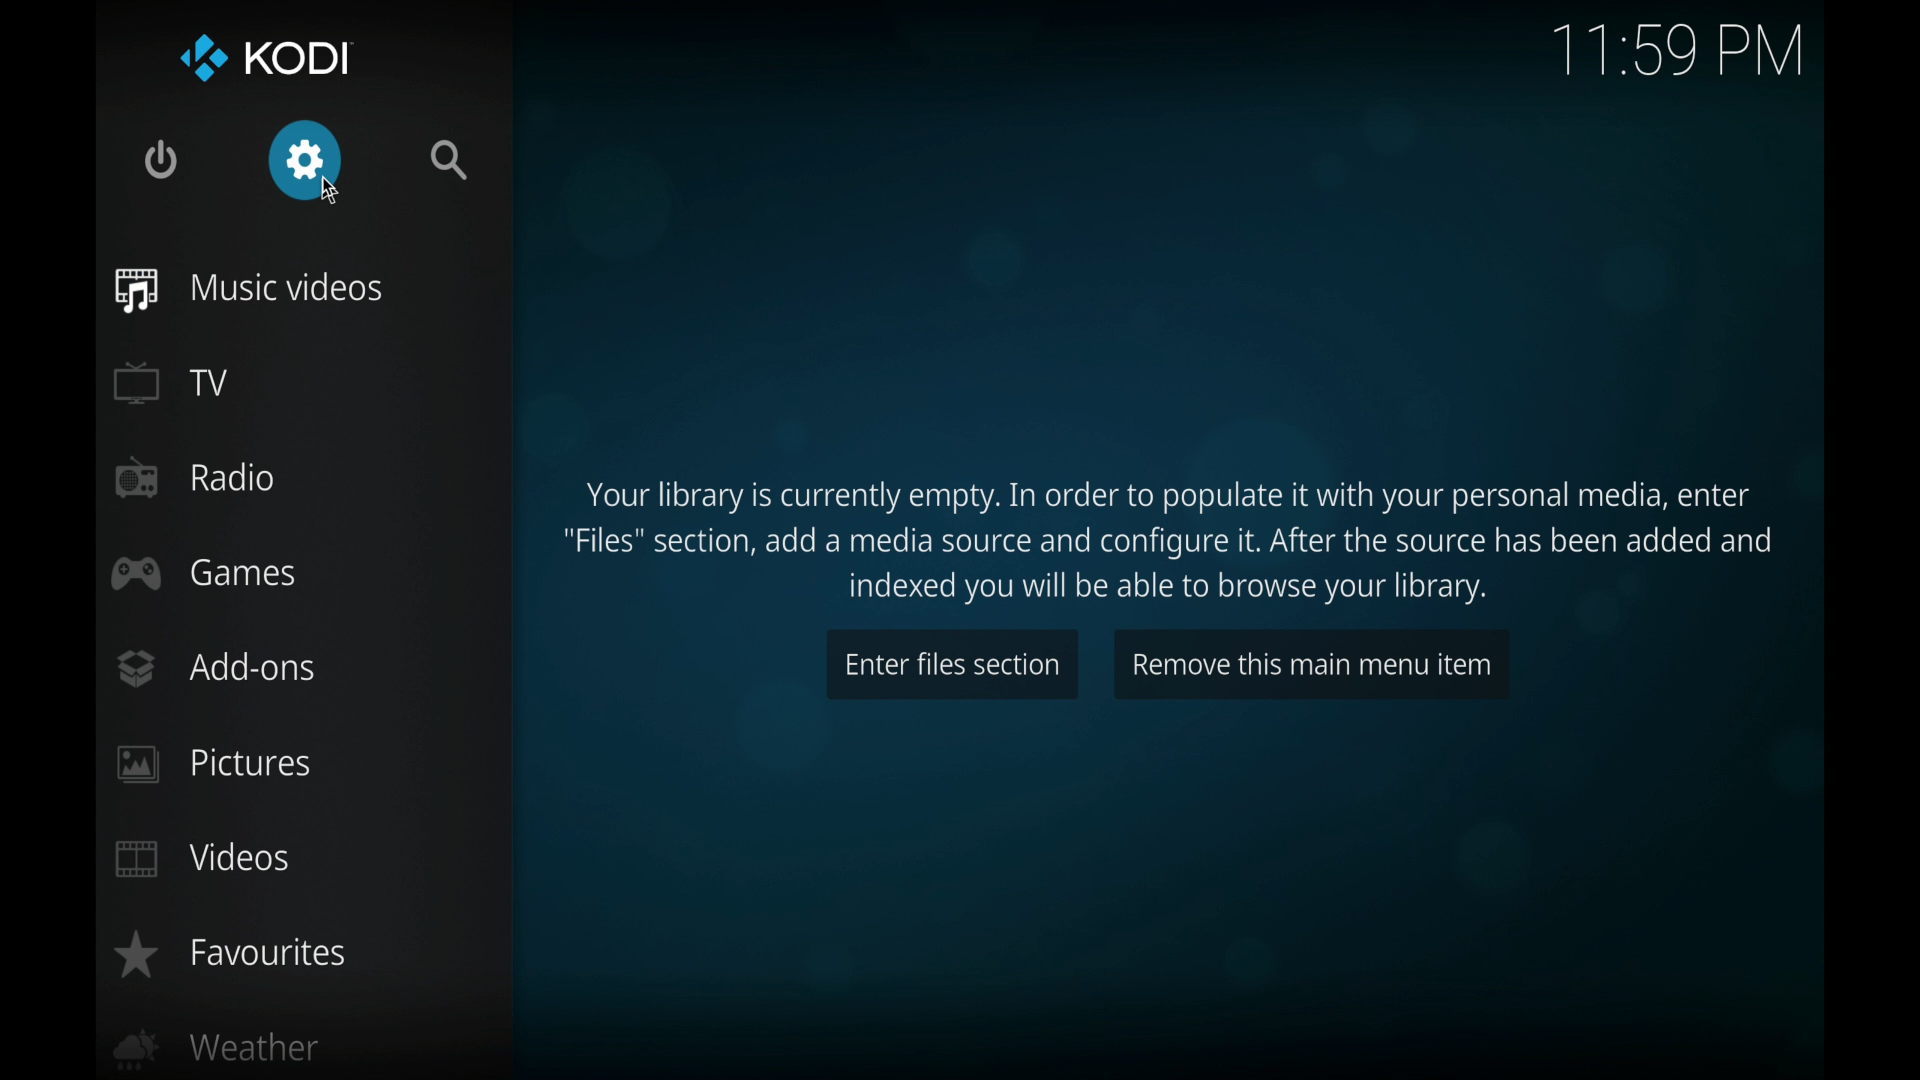 Image resolution: width=1920 pixels, height=1080 pixels. I want to click on games, so click(205, 574).